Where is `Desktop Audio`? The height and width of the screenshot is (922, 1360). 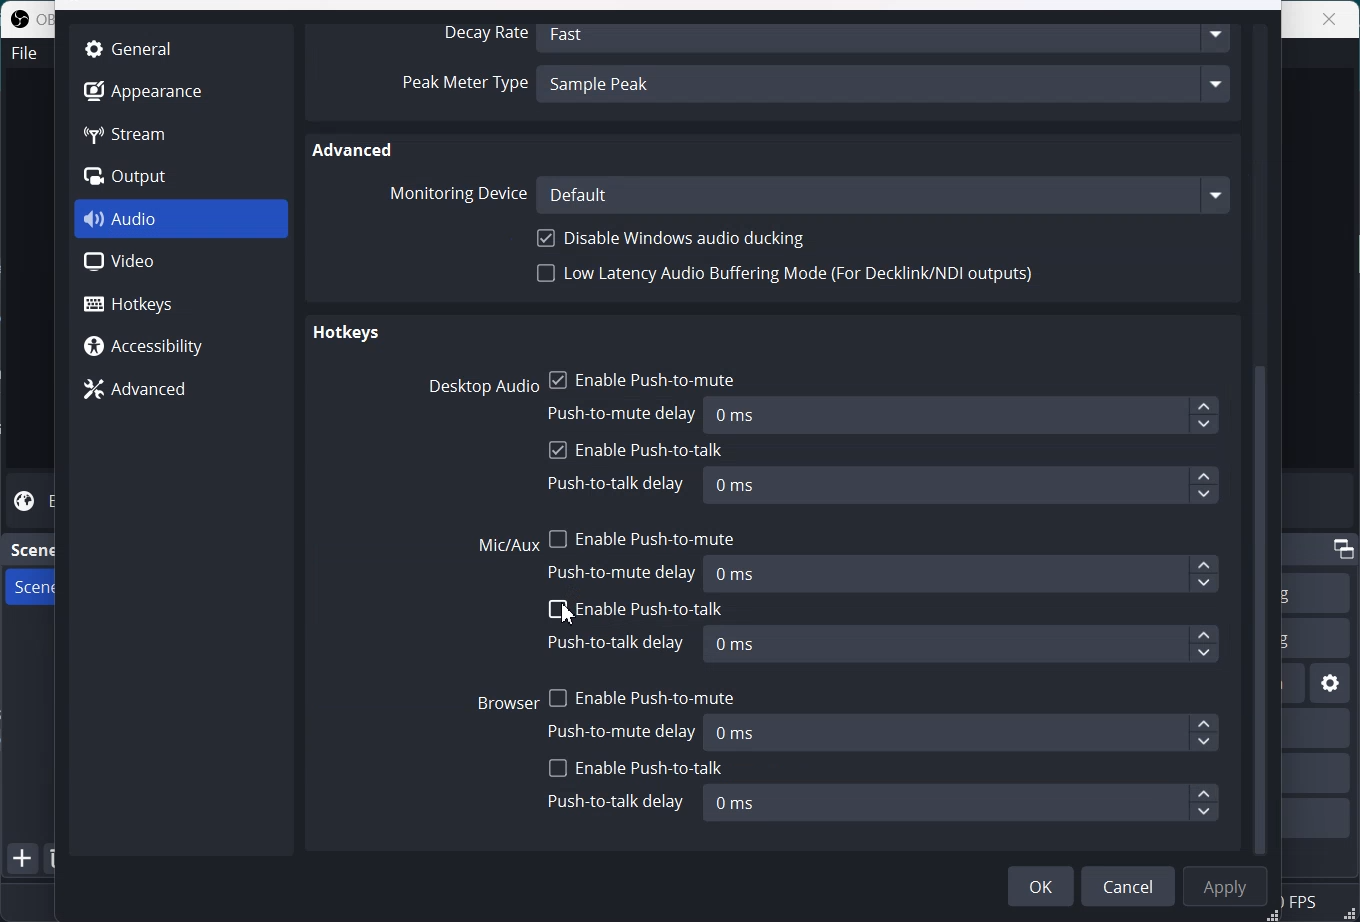 Desktop Audio is located at coordinates (479, 386).